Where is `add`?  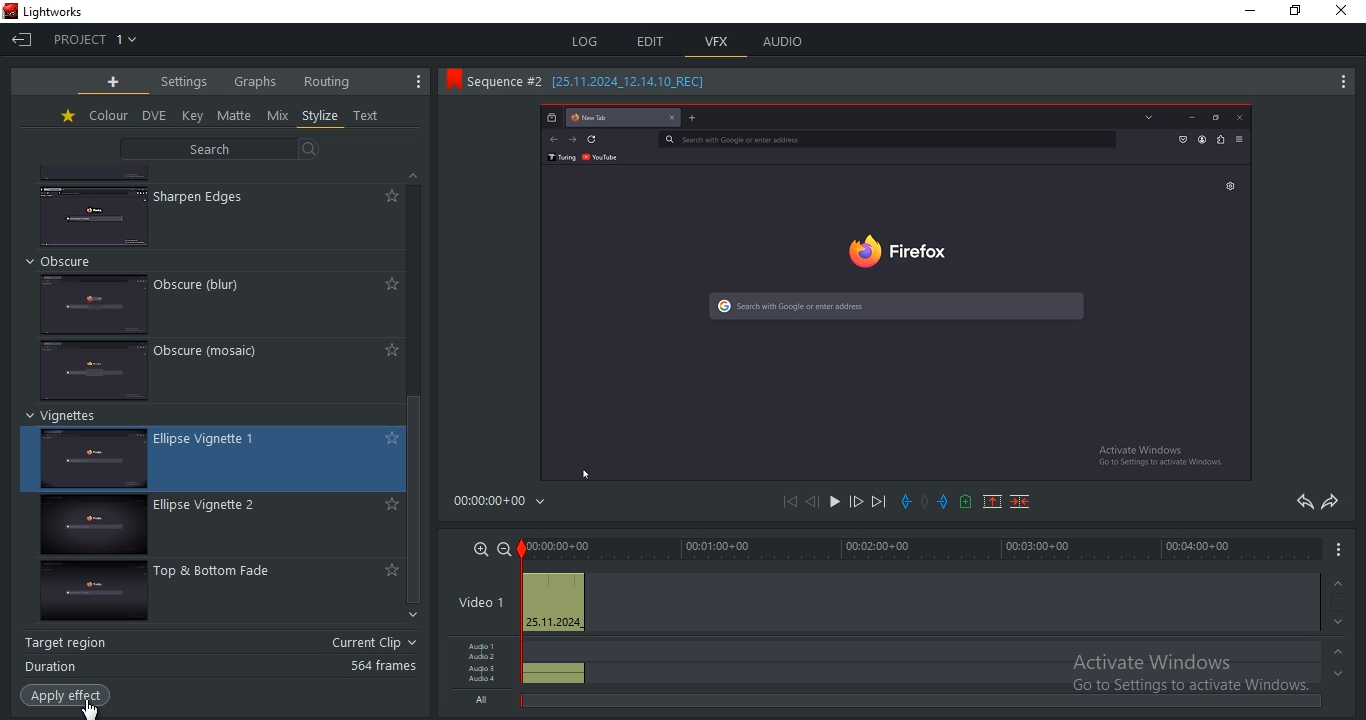
add is located at coordinates (113, 81).